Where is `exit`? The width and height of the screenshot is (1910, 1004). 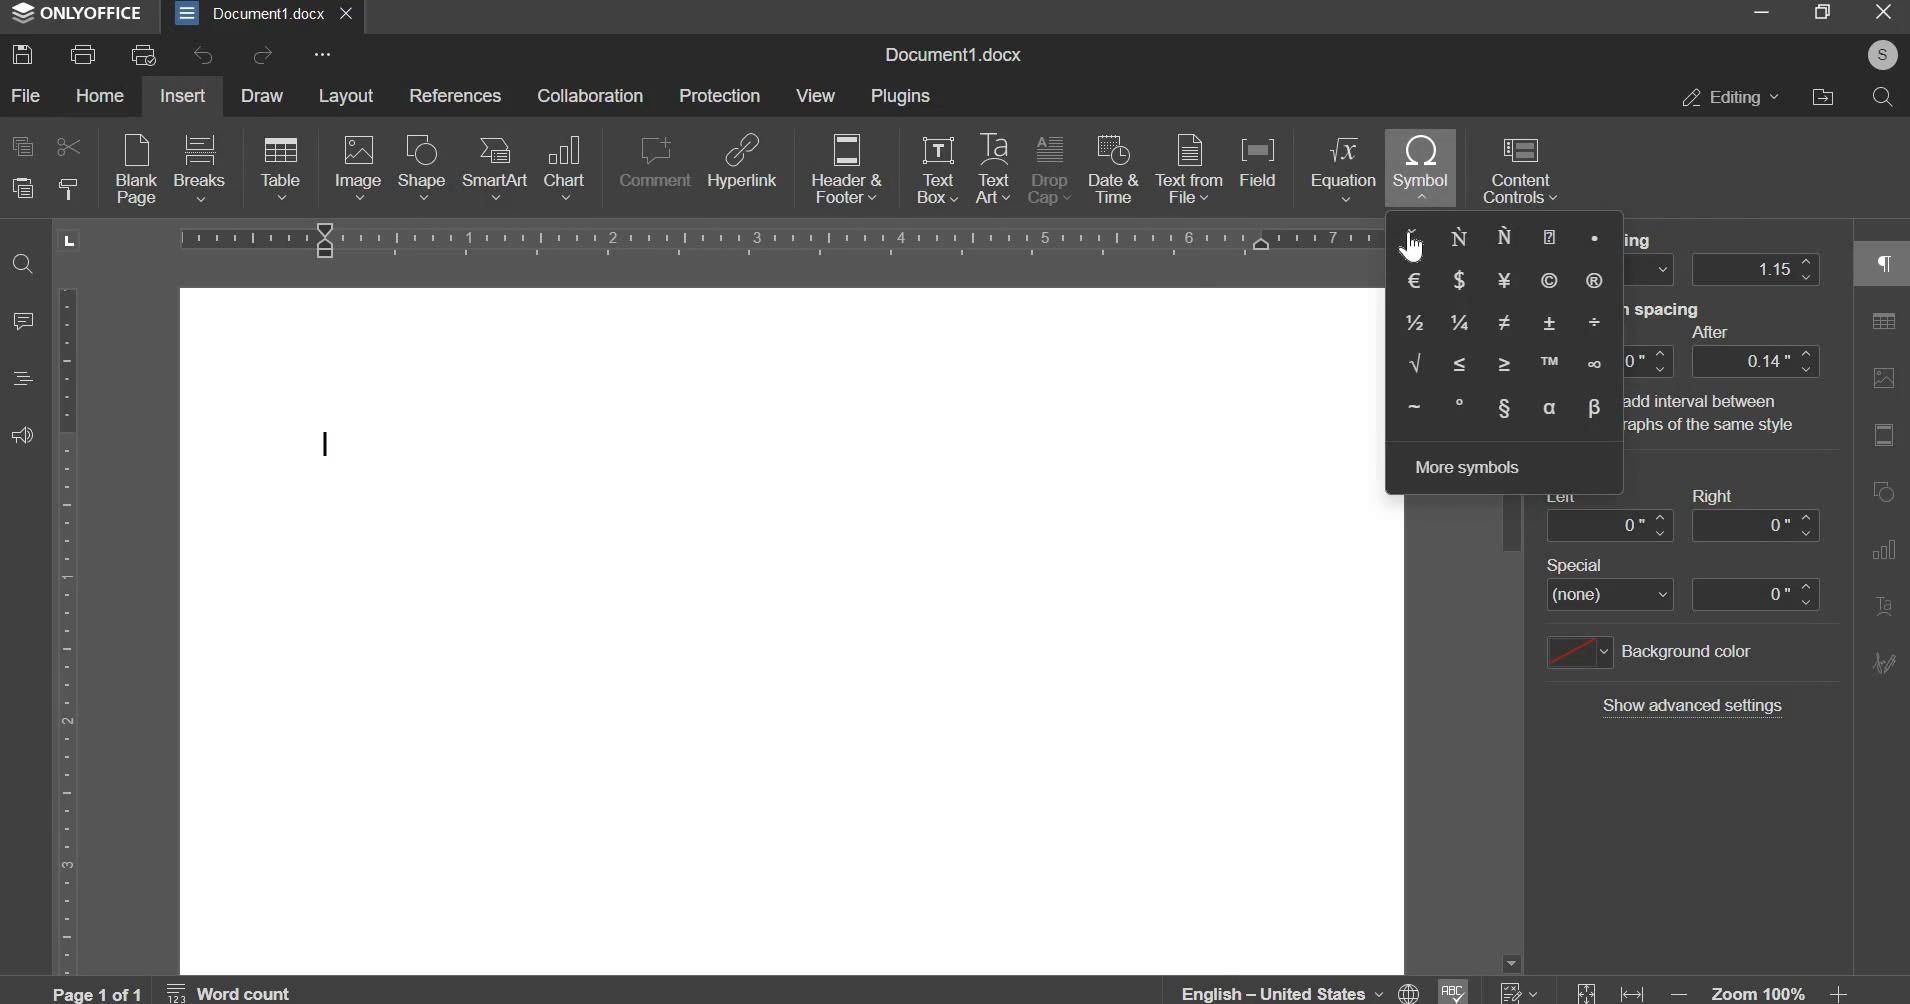 exit is located at coordinates (1882, 11).